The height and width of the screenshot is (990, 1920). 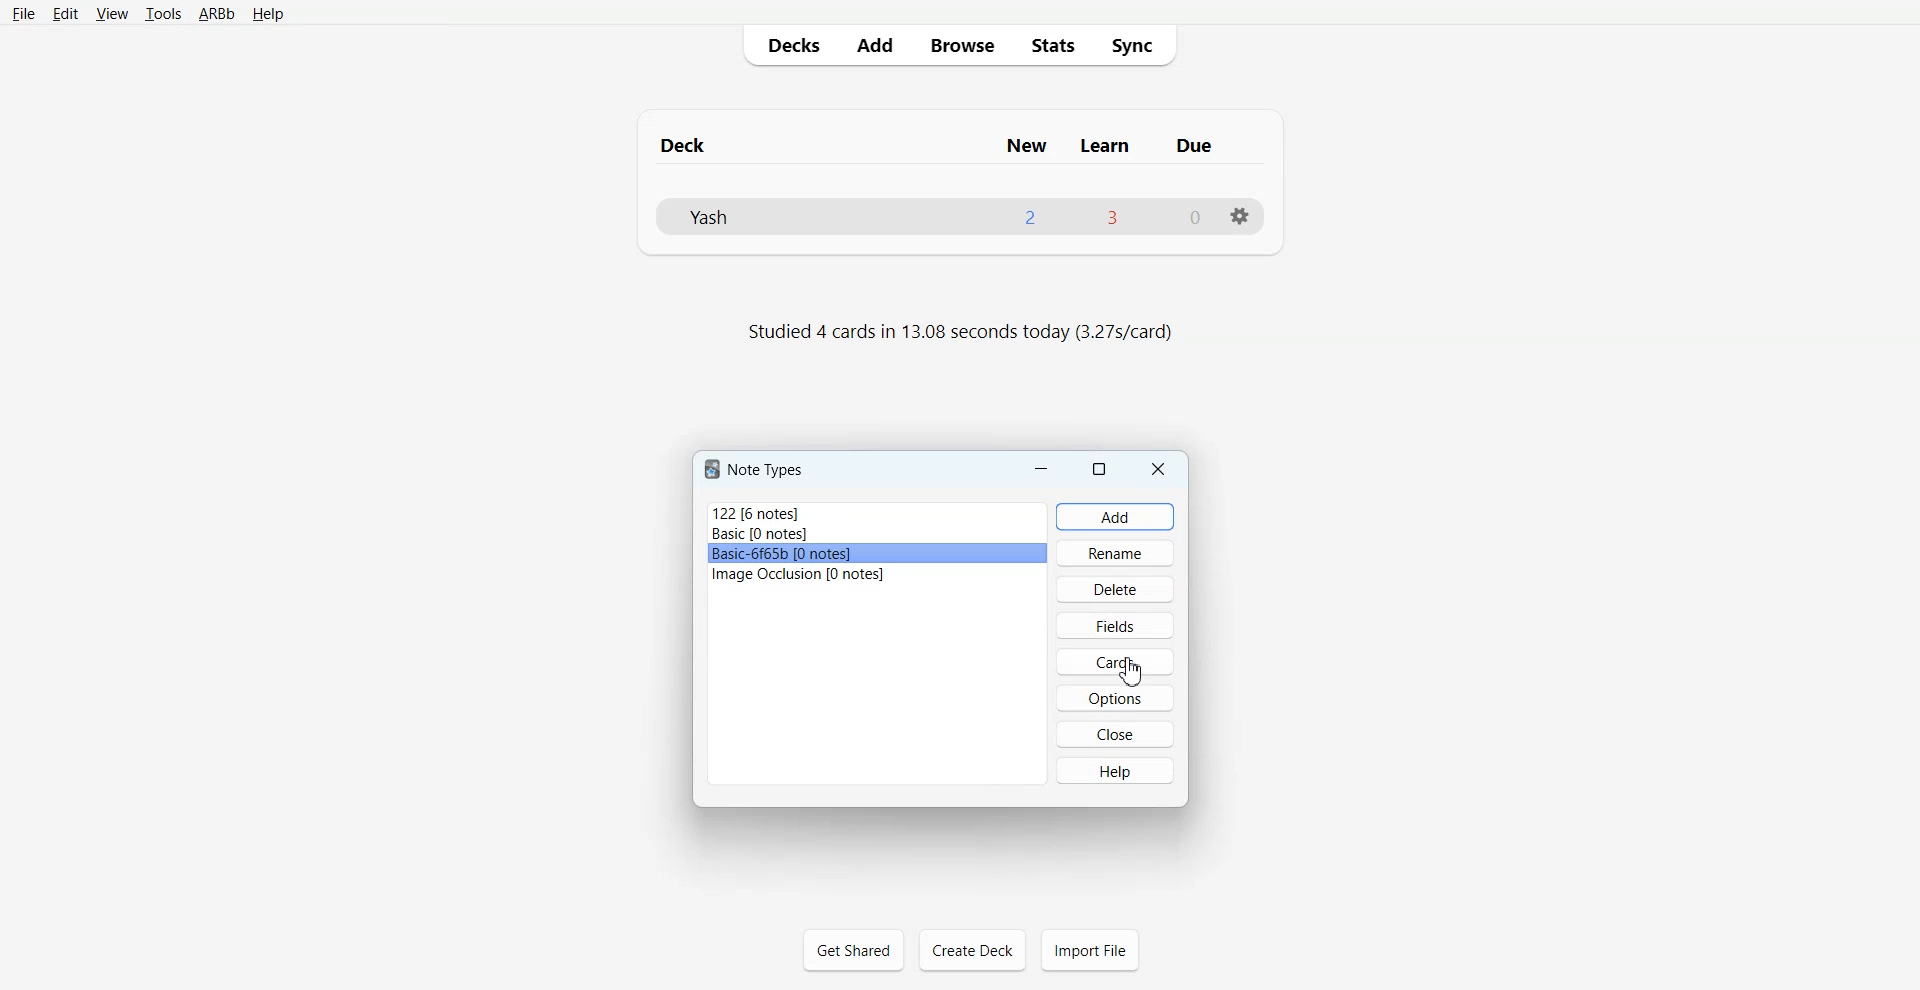 I want to click on Tools, so click(x=163, y=14).